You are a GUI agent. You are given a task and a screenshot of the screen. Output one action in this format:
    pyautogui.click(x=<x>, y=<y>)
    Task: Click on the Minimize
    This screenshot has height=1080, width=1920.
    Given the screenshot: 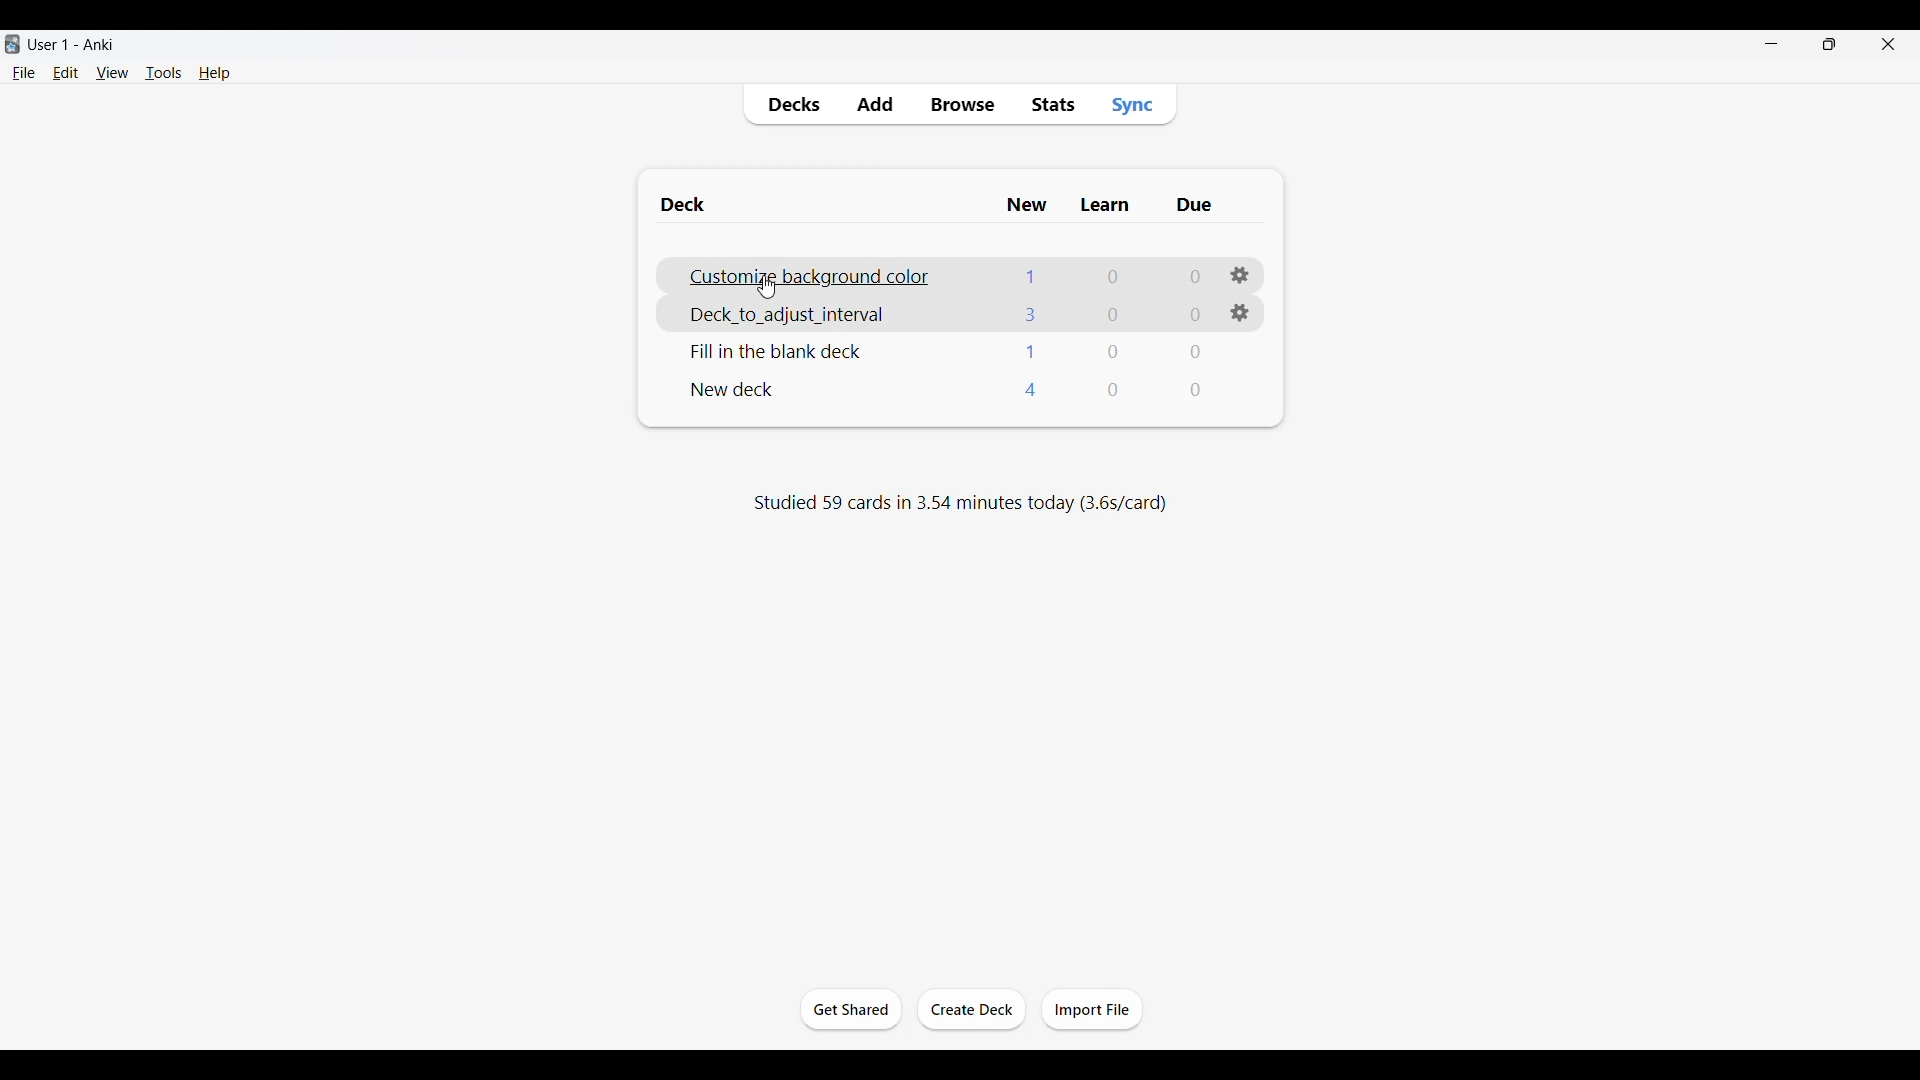 What is the action you would take?
    pyautogui.click(x=1771, y=44)
    